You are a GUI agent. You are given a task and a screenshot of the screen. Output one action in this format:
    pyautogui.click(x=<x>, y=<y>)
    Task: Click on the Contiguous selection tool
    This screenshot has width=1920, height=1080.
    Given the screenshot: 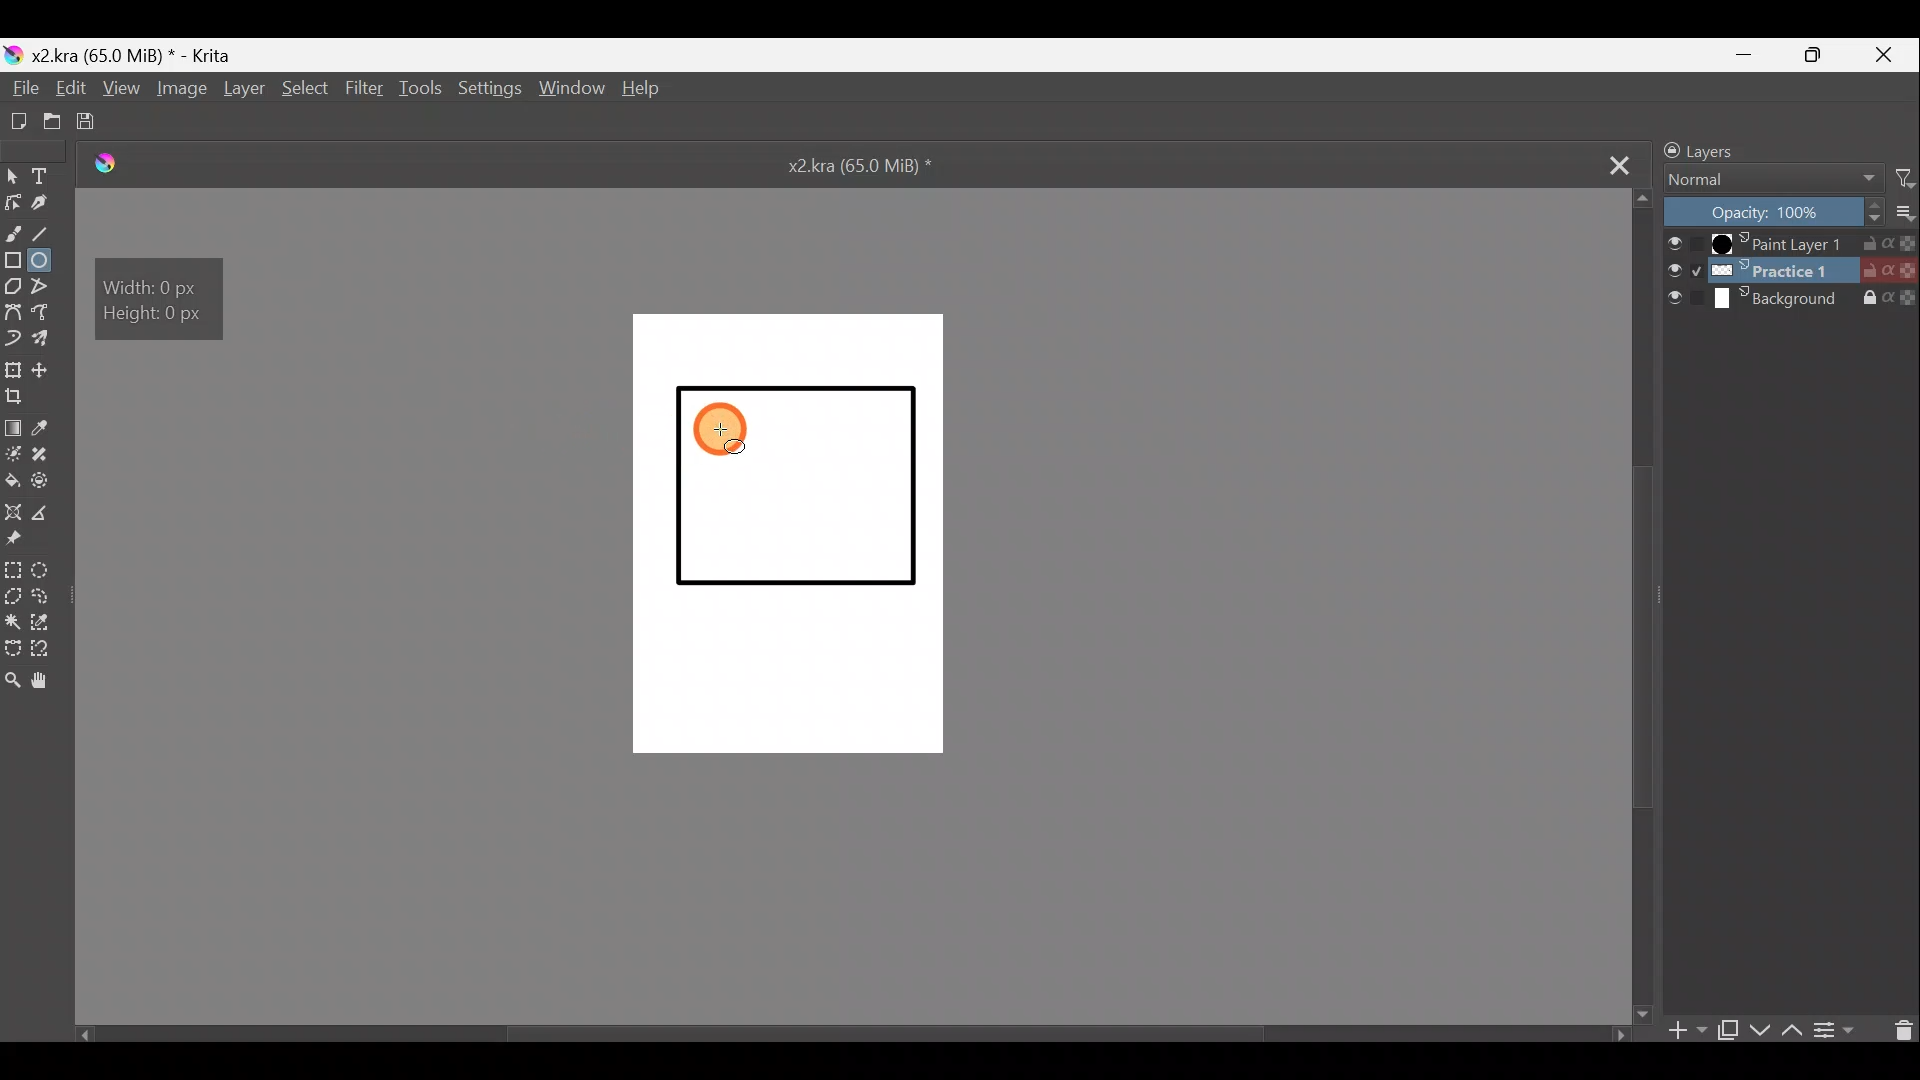 What is the action you would take?
    pyautogui.click(x=12, y=619)
    